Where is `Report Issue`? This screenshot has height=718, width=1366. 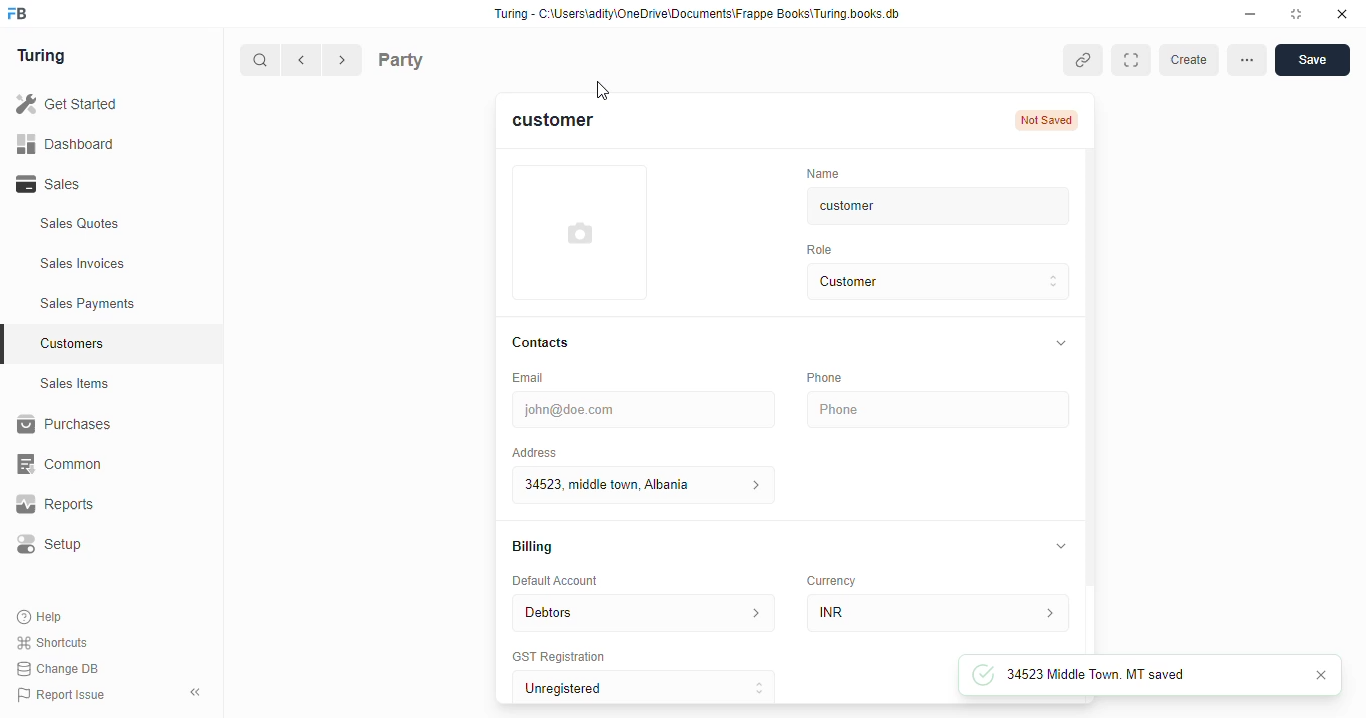 Report Issue is located at coordinates (65, 693).